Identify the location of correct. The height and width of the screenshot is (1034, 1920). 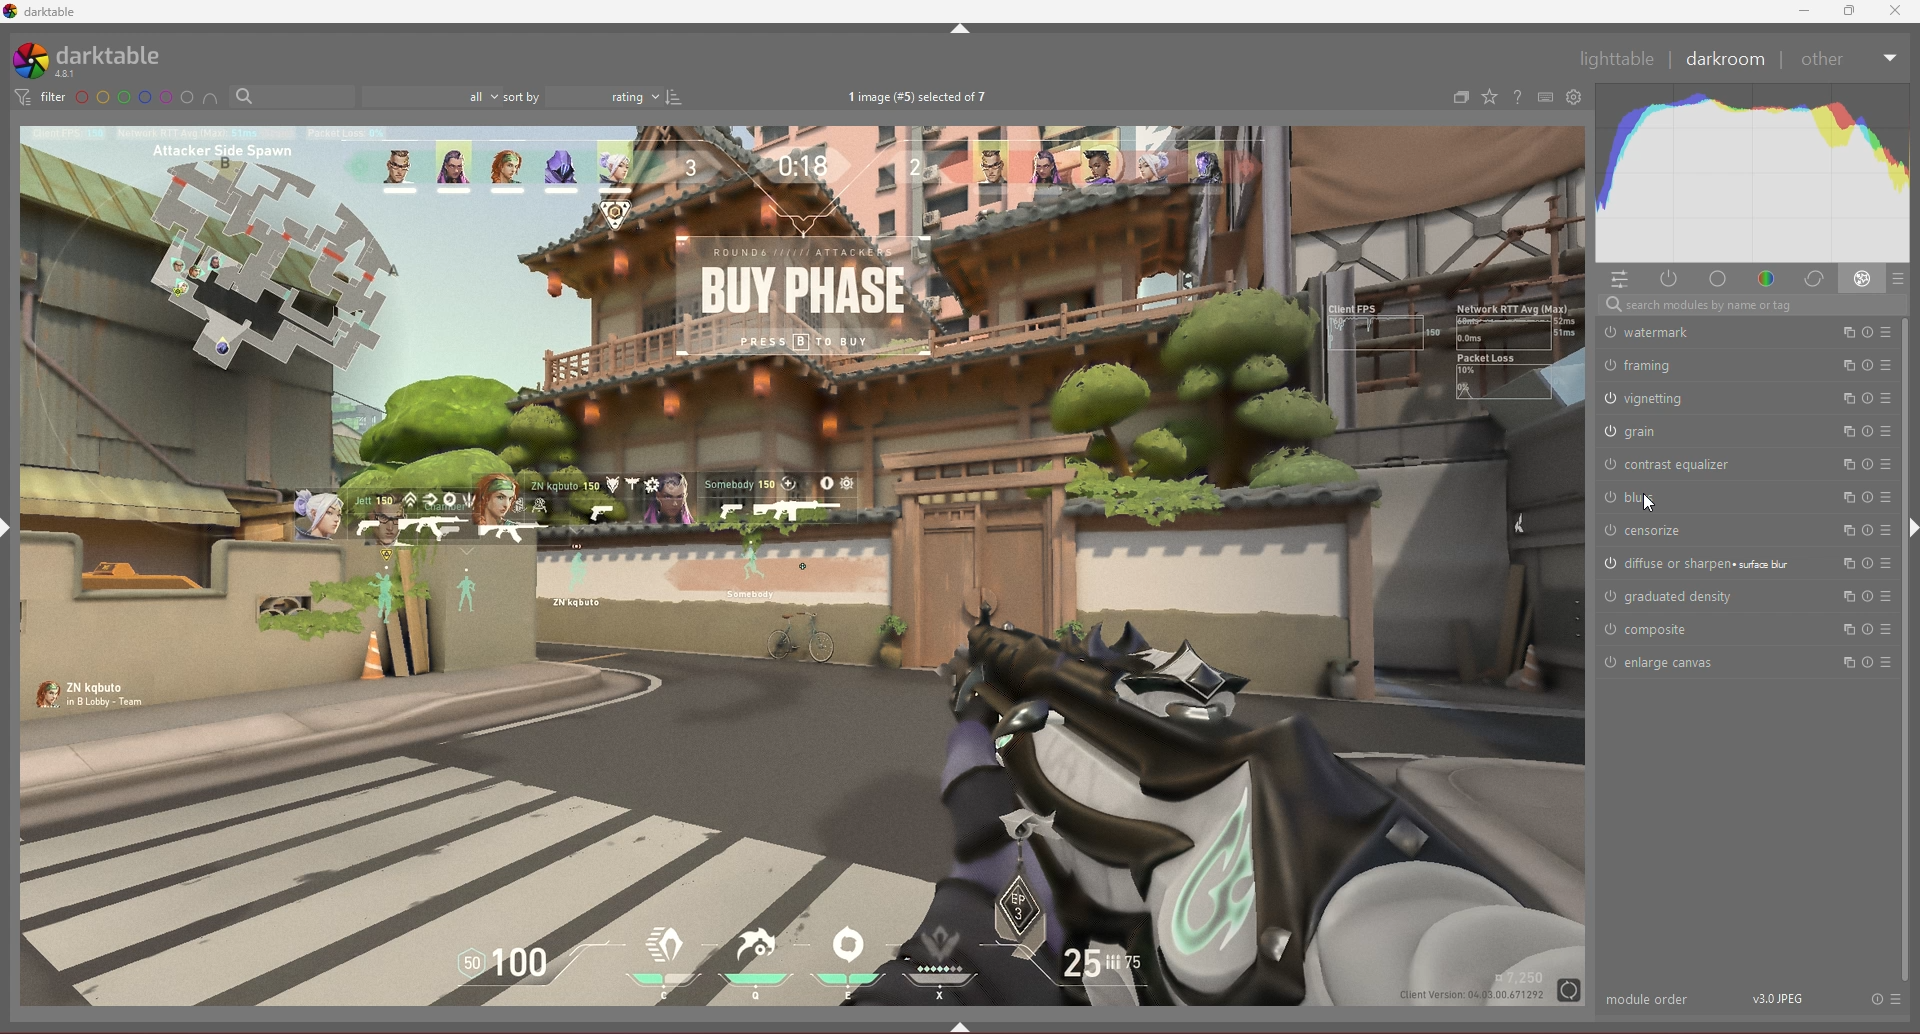
(1813, 279).